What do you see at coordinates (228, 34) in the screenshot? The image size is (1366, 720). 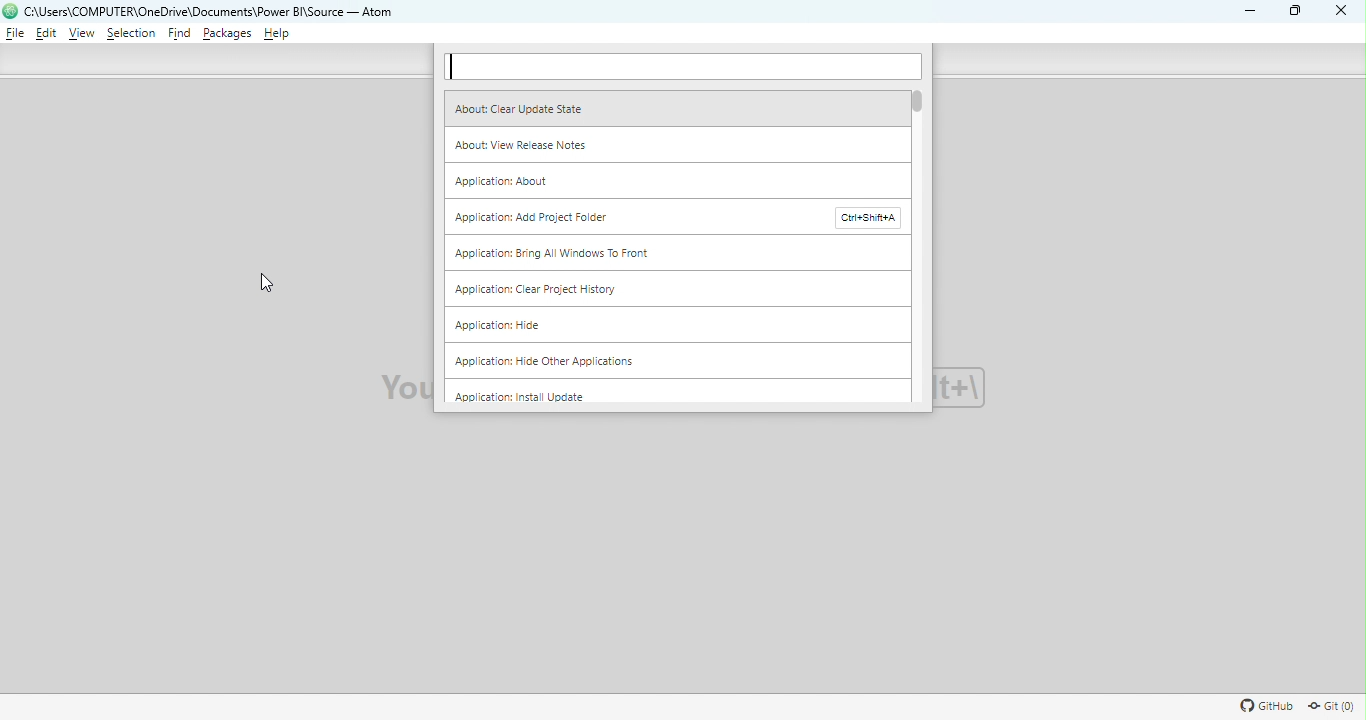 I see `Packages` at bounding box center [228, 34].